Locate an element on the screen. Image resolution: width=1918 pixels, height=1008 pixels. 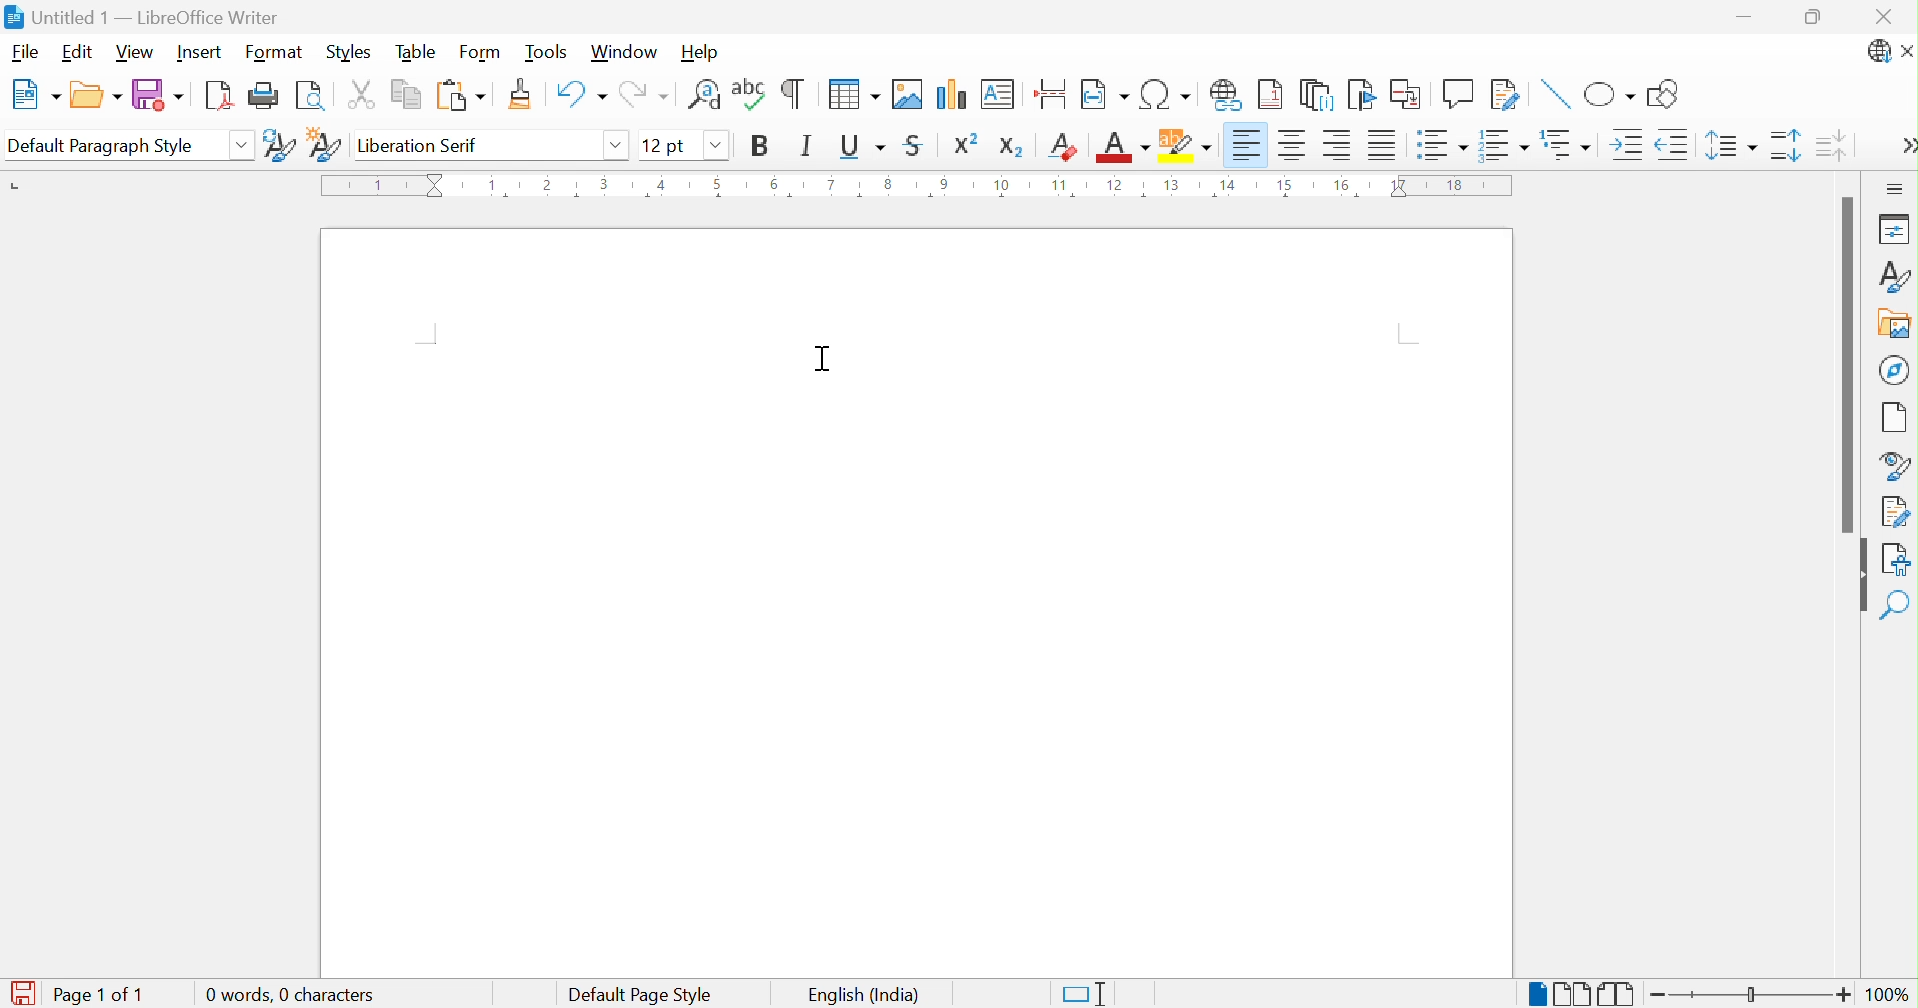
Insert page break is located at coordinates (1054, 89).